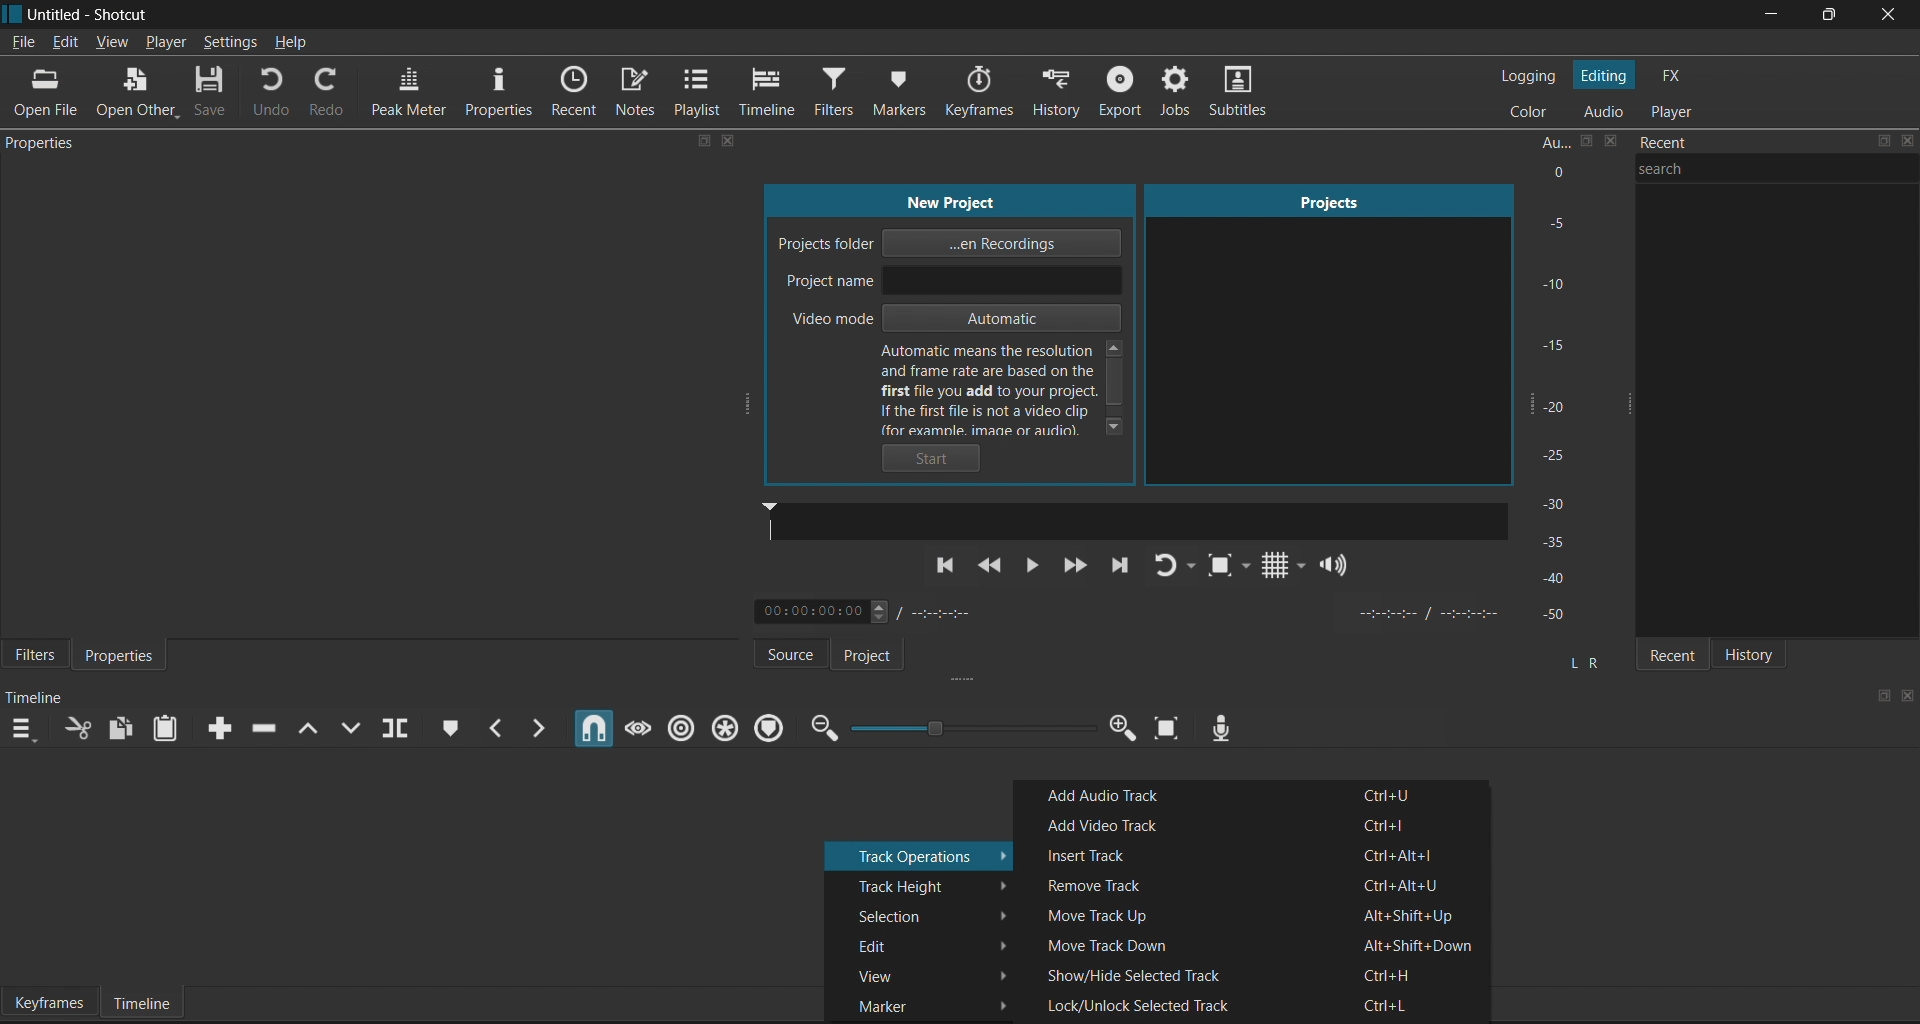  Describe the element at coordinates (590, 729) in the screenshot. I see `Snap` at that location.